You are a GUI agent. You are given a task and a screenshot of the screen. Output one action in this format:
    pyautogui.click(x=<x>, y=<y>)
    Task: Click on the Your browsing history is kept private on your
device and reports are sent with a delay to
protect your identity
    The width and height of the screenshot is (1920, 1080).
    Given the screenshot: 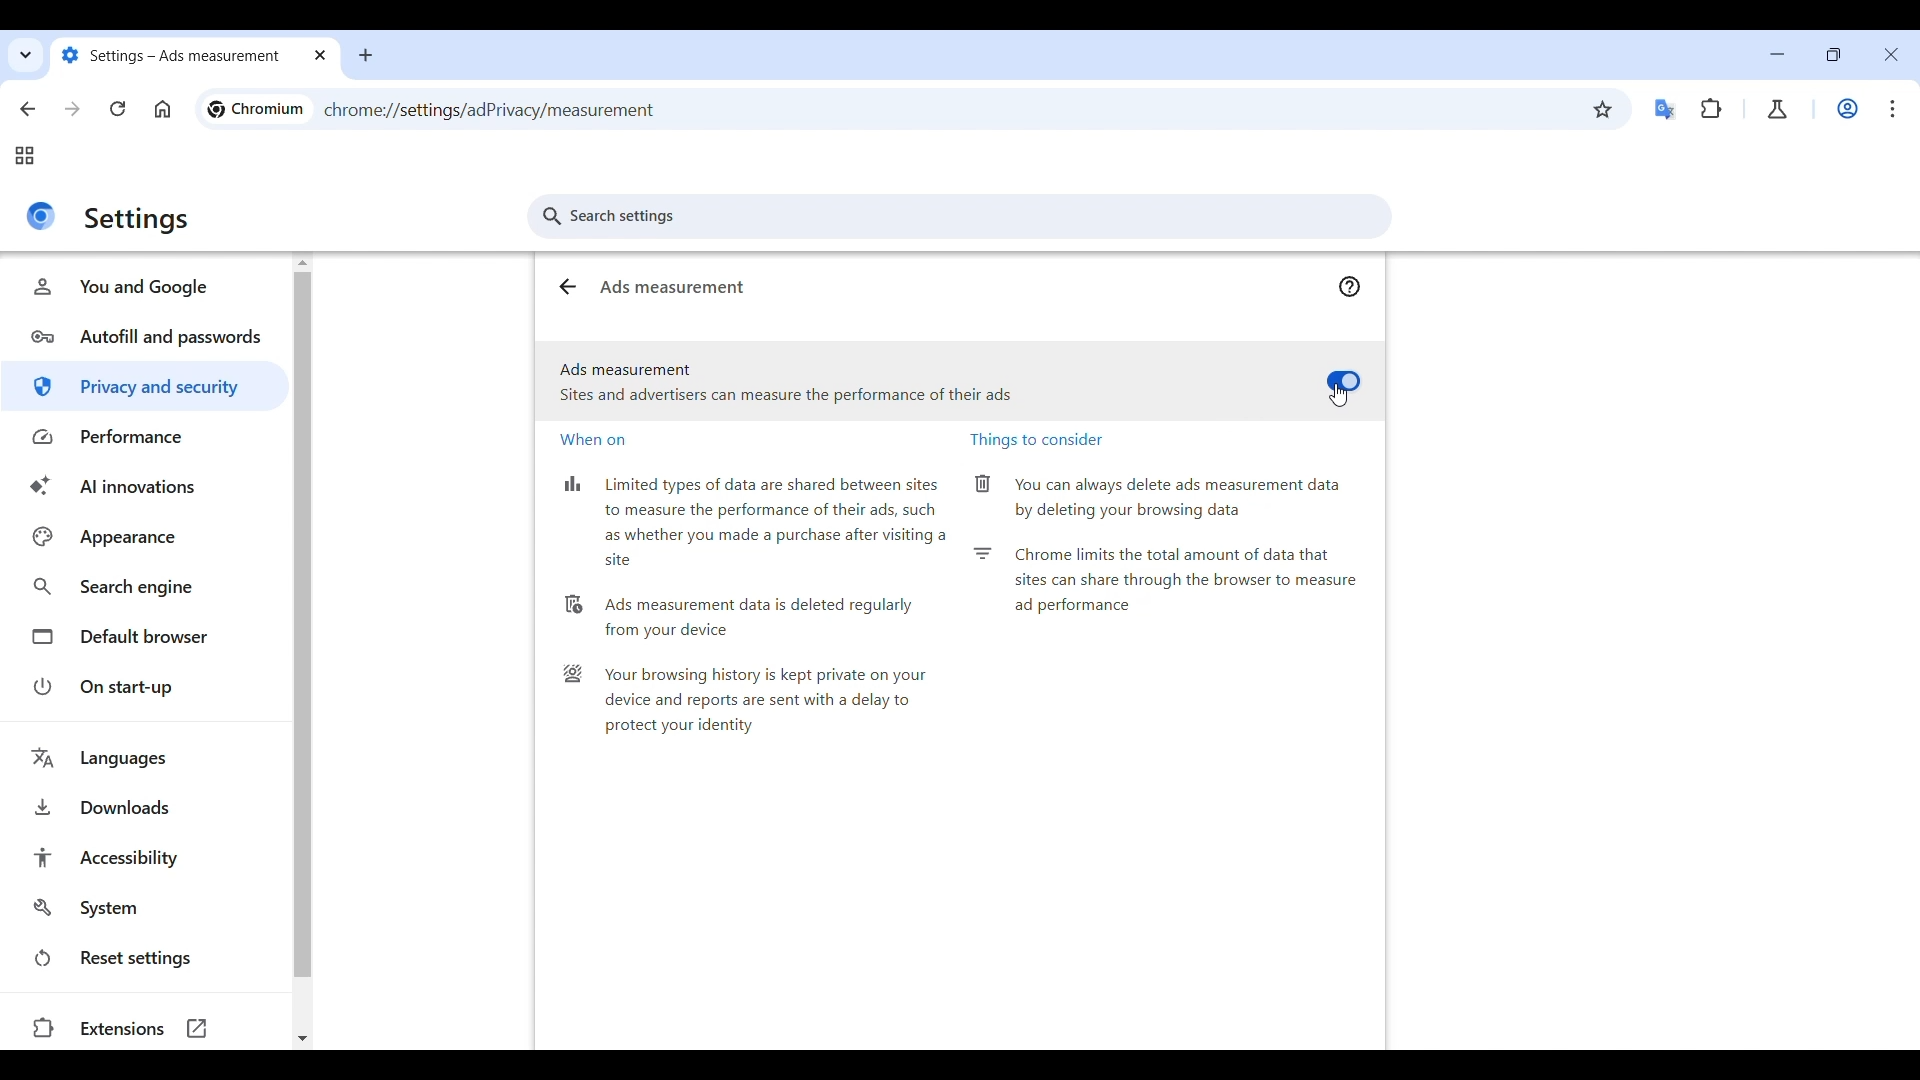 What is the action you would take?
    pyautogui.click(x=744, y=707)
    